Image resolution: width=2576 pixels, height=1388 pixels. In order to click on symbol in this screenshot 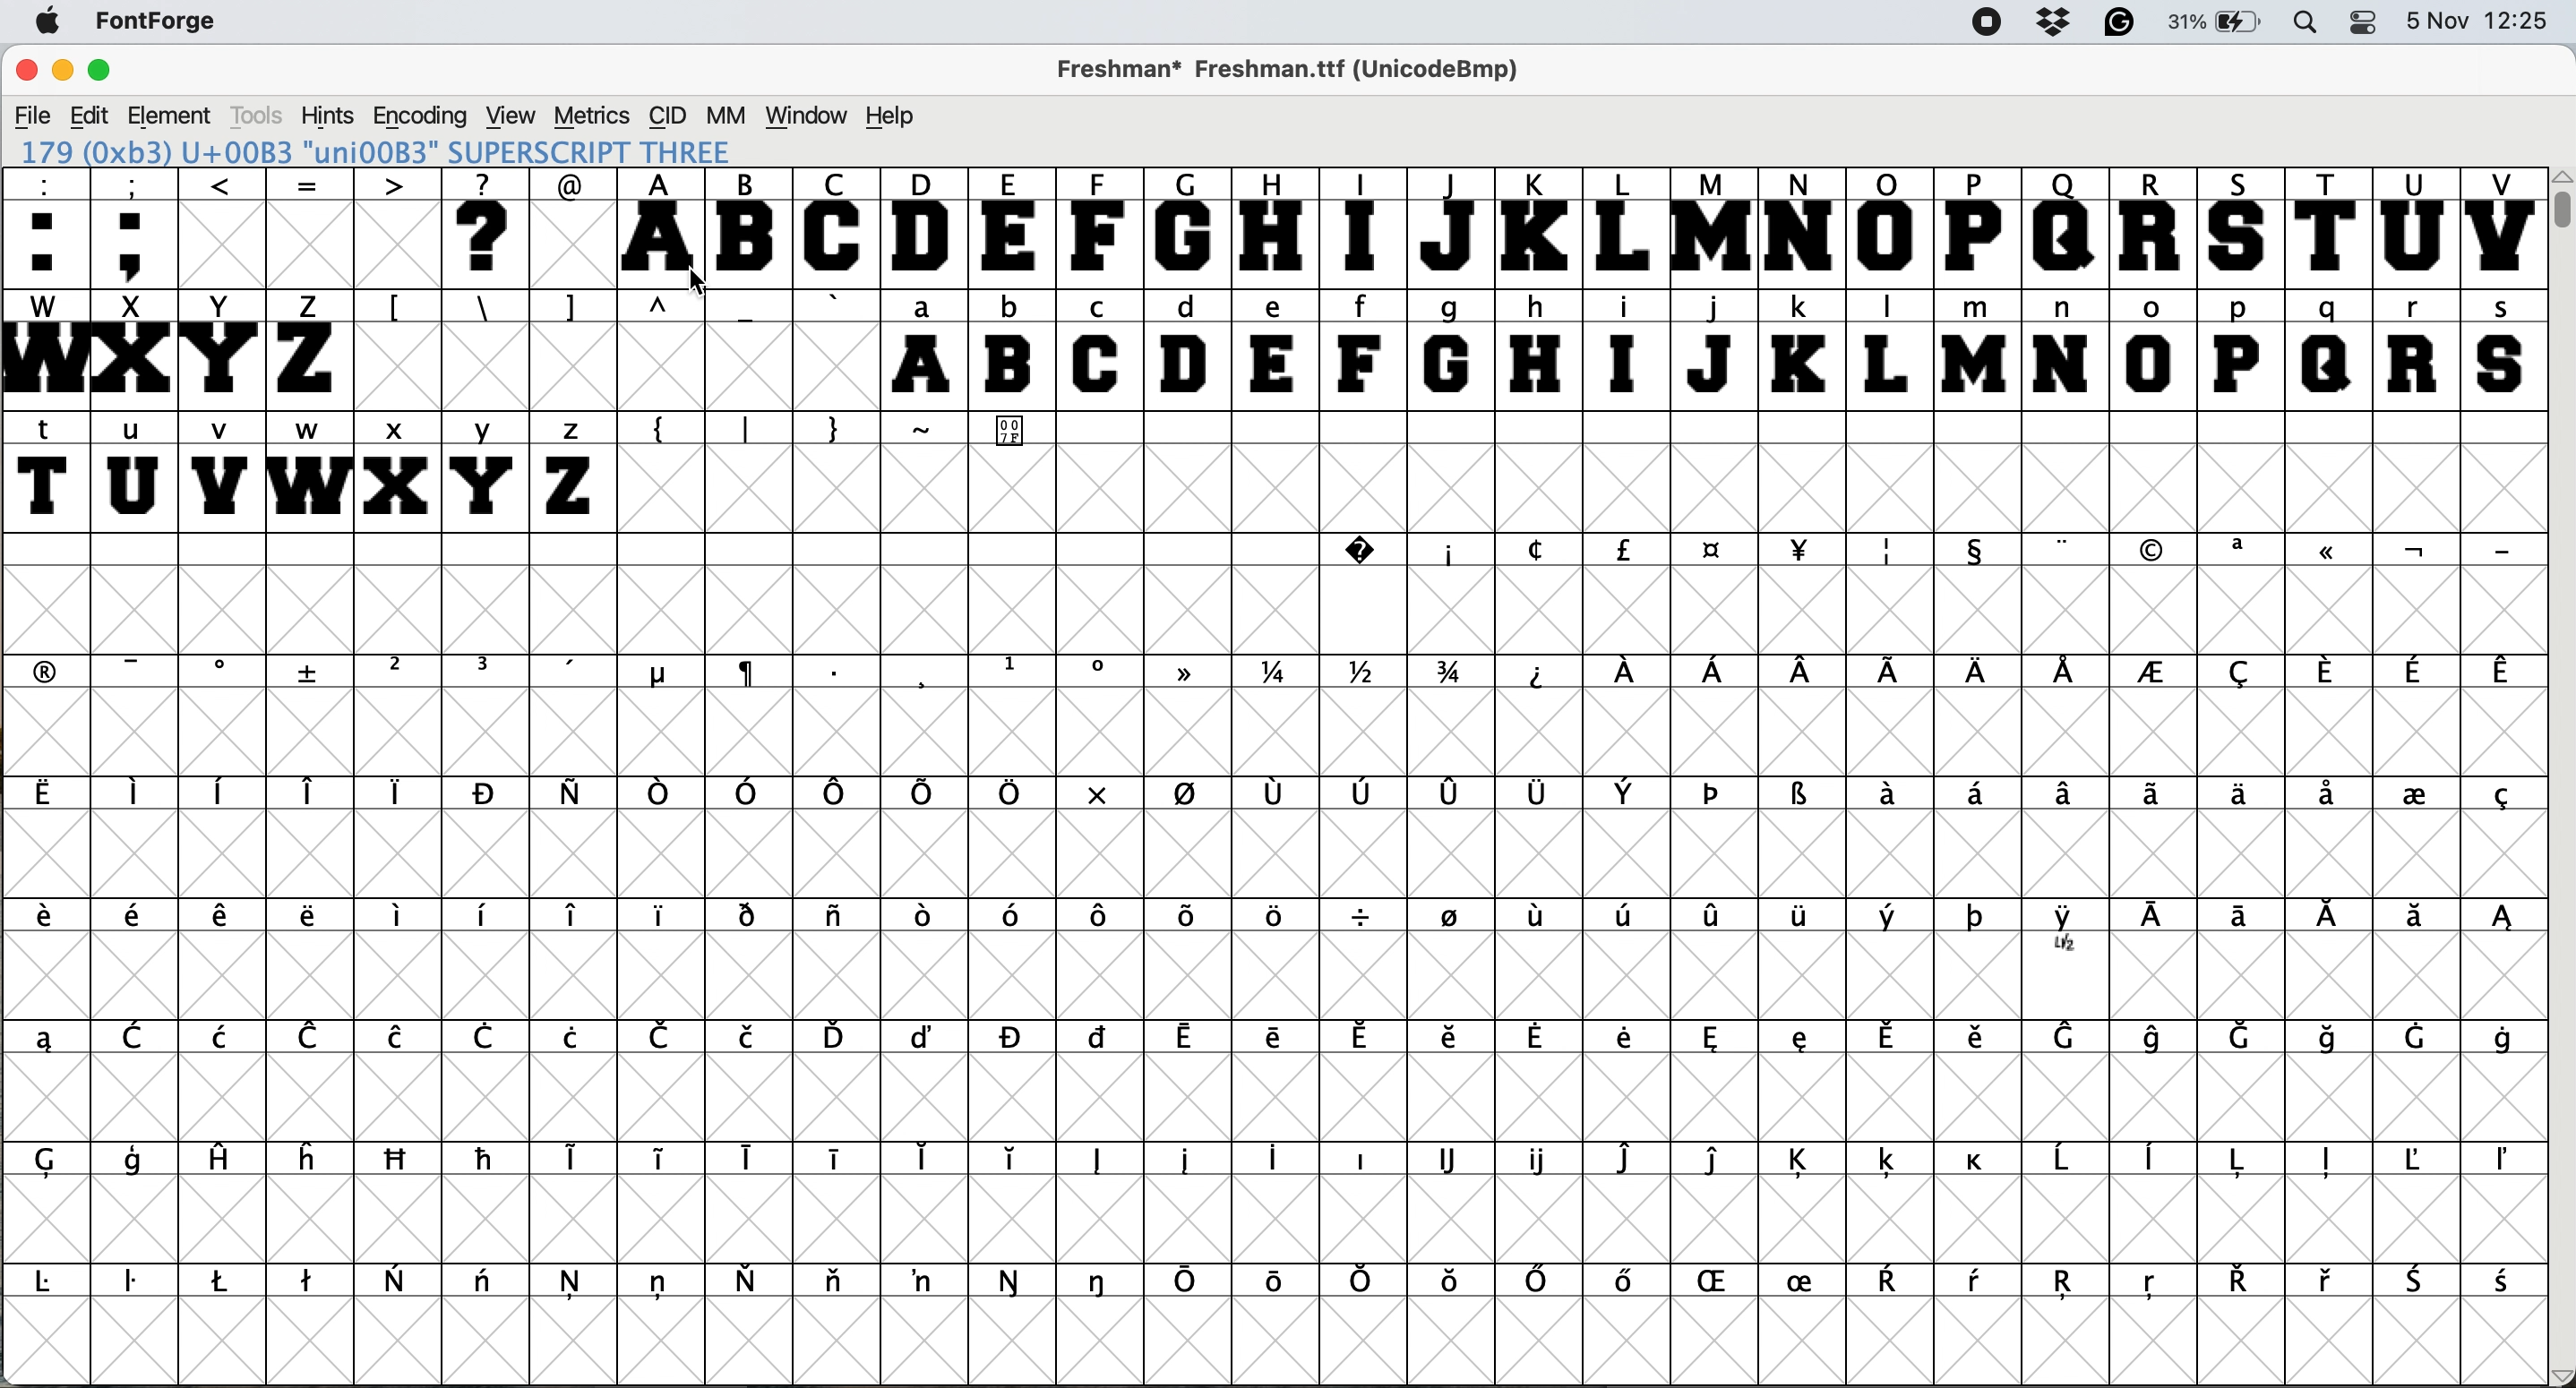, I will do `click(1459, 1034)`.